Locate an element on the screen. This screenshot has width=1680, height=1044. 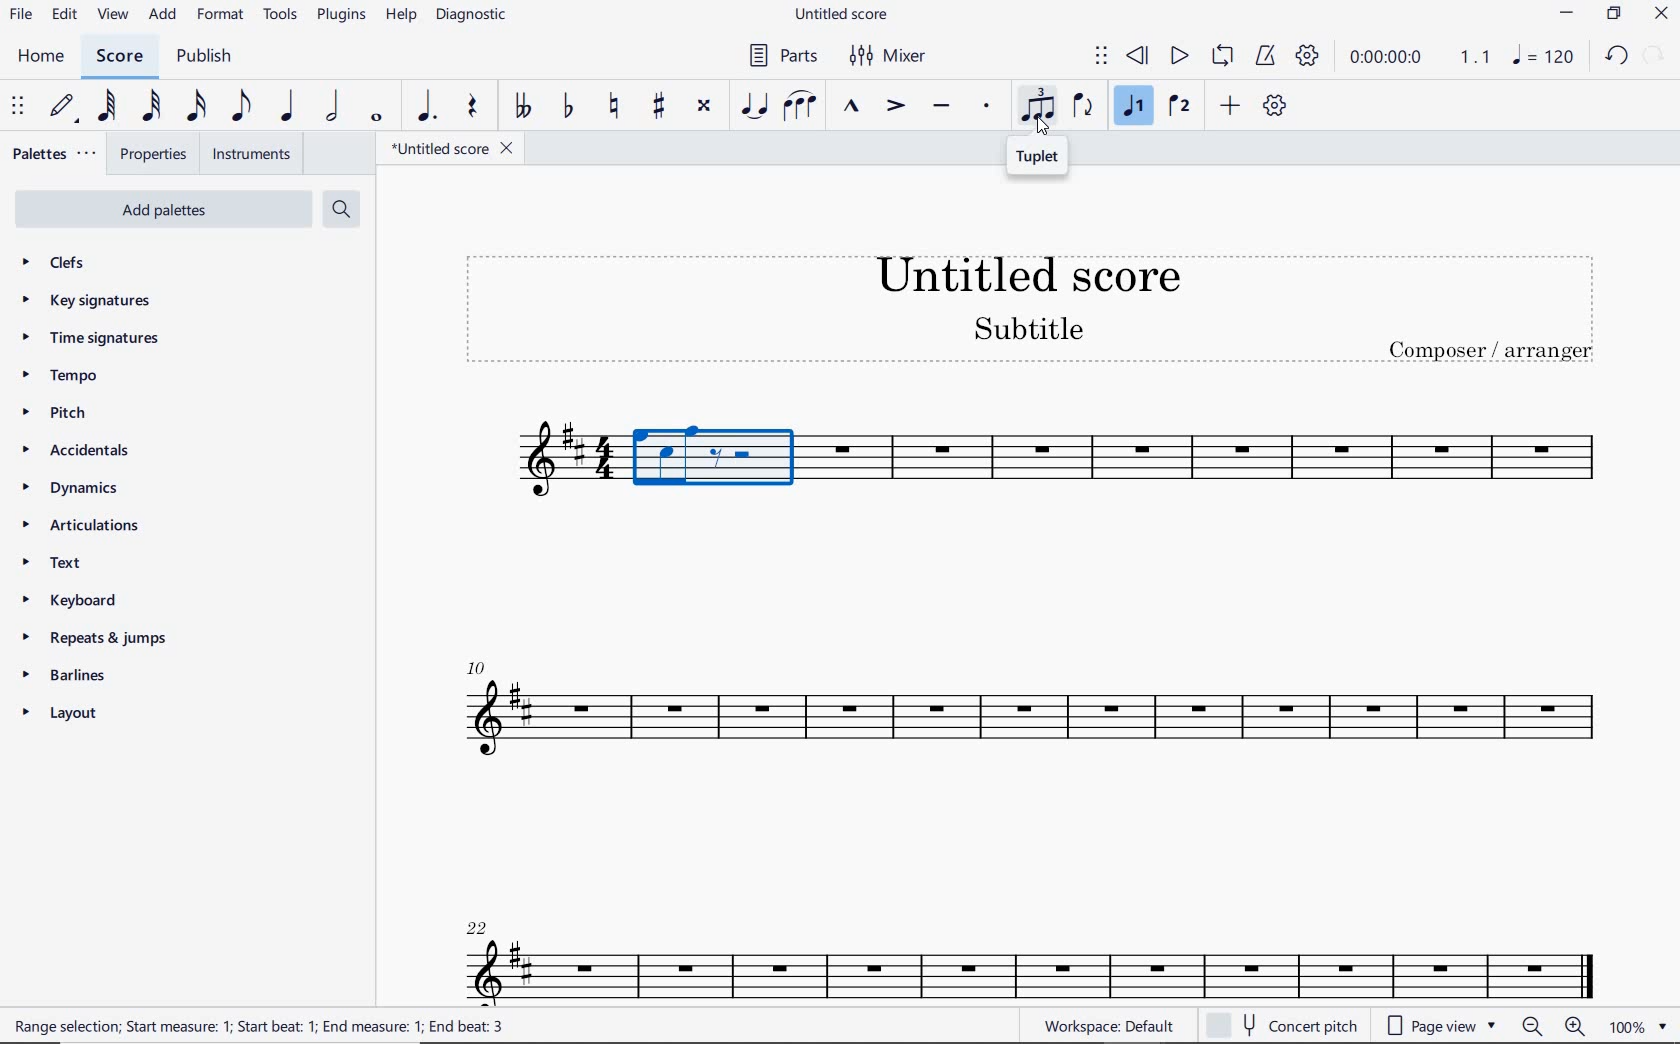
VIEW is located at coordinates (112, 16).